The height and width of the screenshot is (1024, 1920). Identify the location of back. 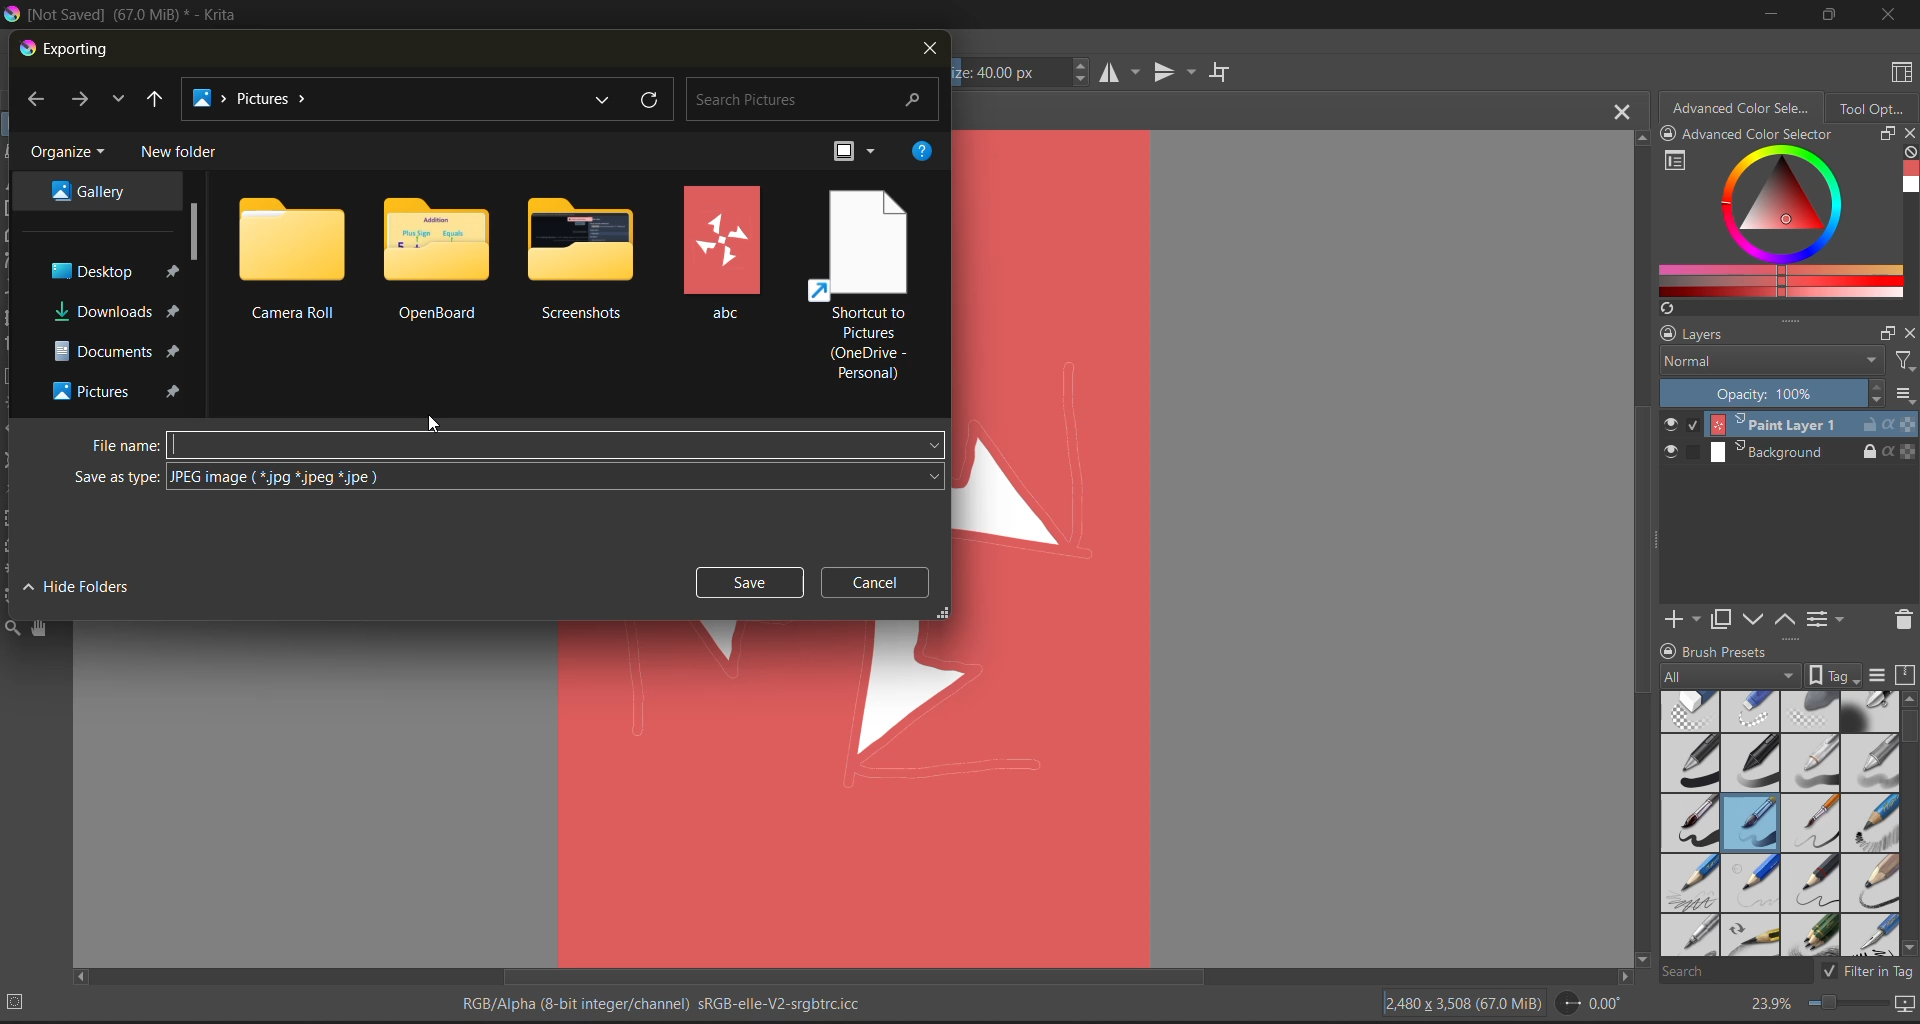
(38, 99).